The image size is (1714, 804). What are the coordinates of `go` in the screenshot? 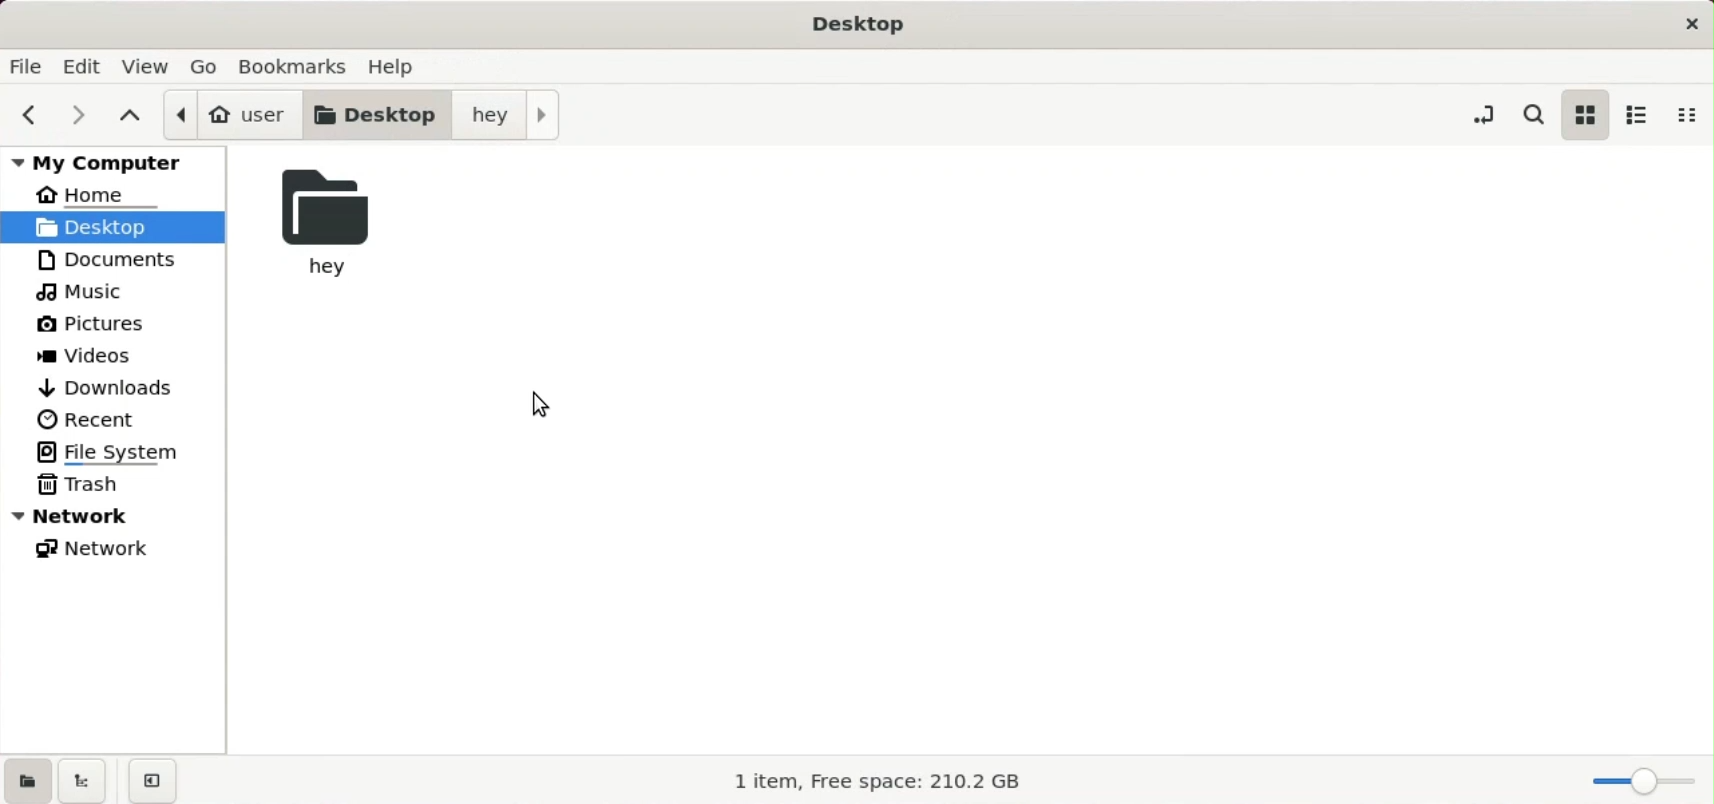 It's located at (210, 67).